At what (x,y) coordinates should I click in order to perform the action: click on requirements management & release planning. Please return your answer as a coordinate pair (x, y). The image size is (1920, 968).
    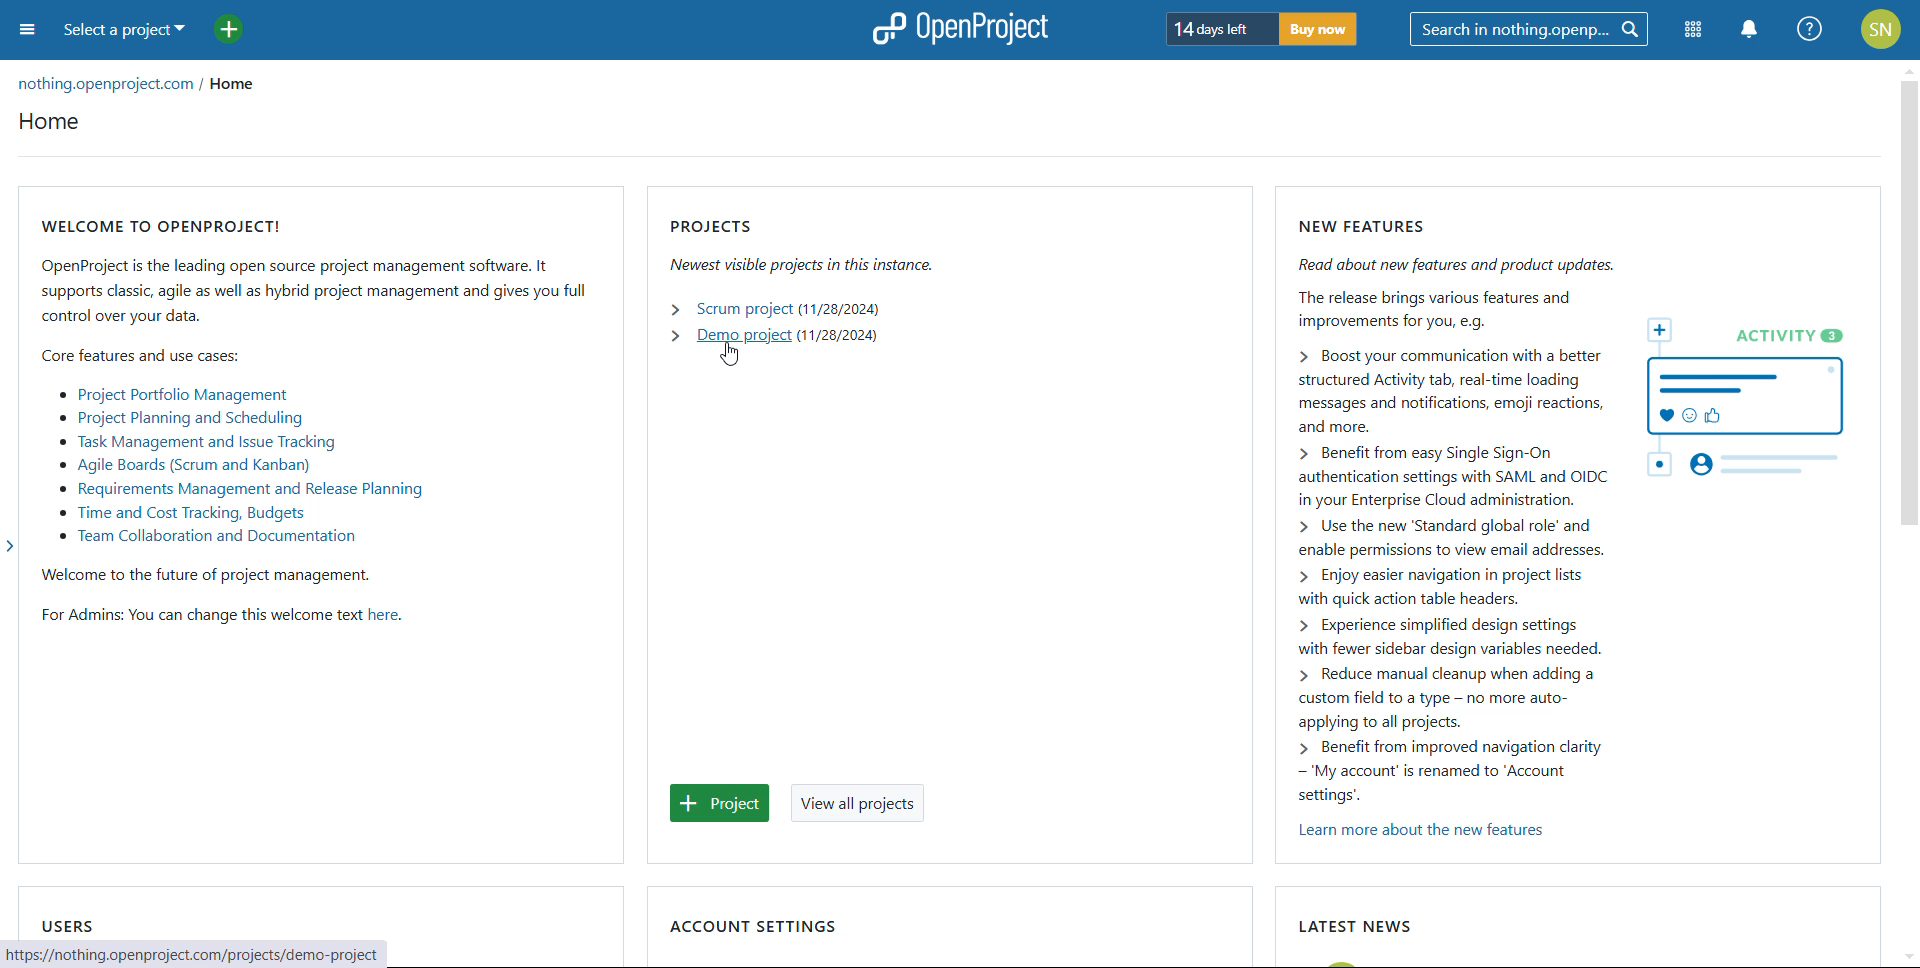
    Looking at the image, I should click on (239, 489).